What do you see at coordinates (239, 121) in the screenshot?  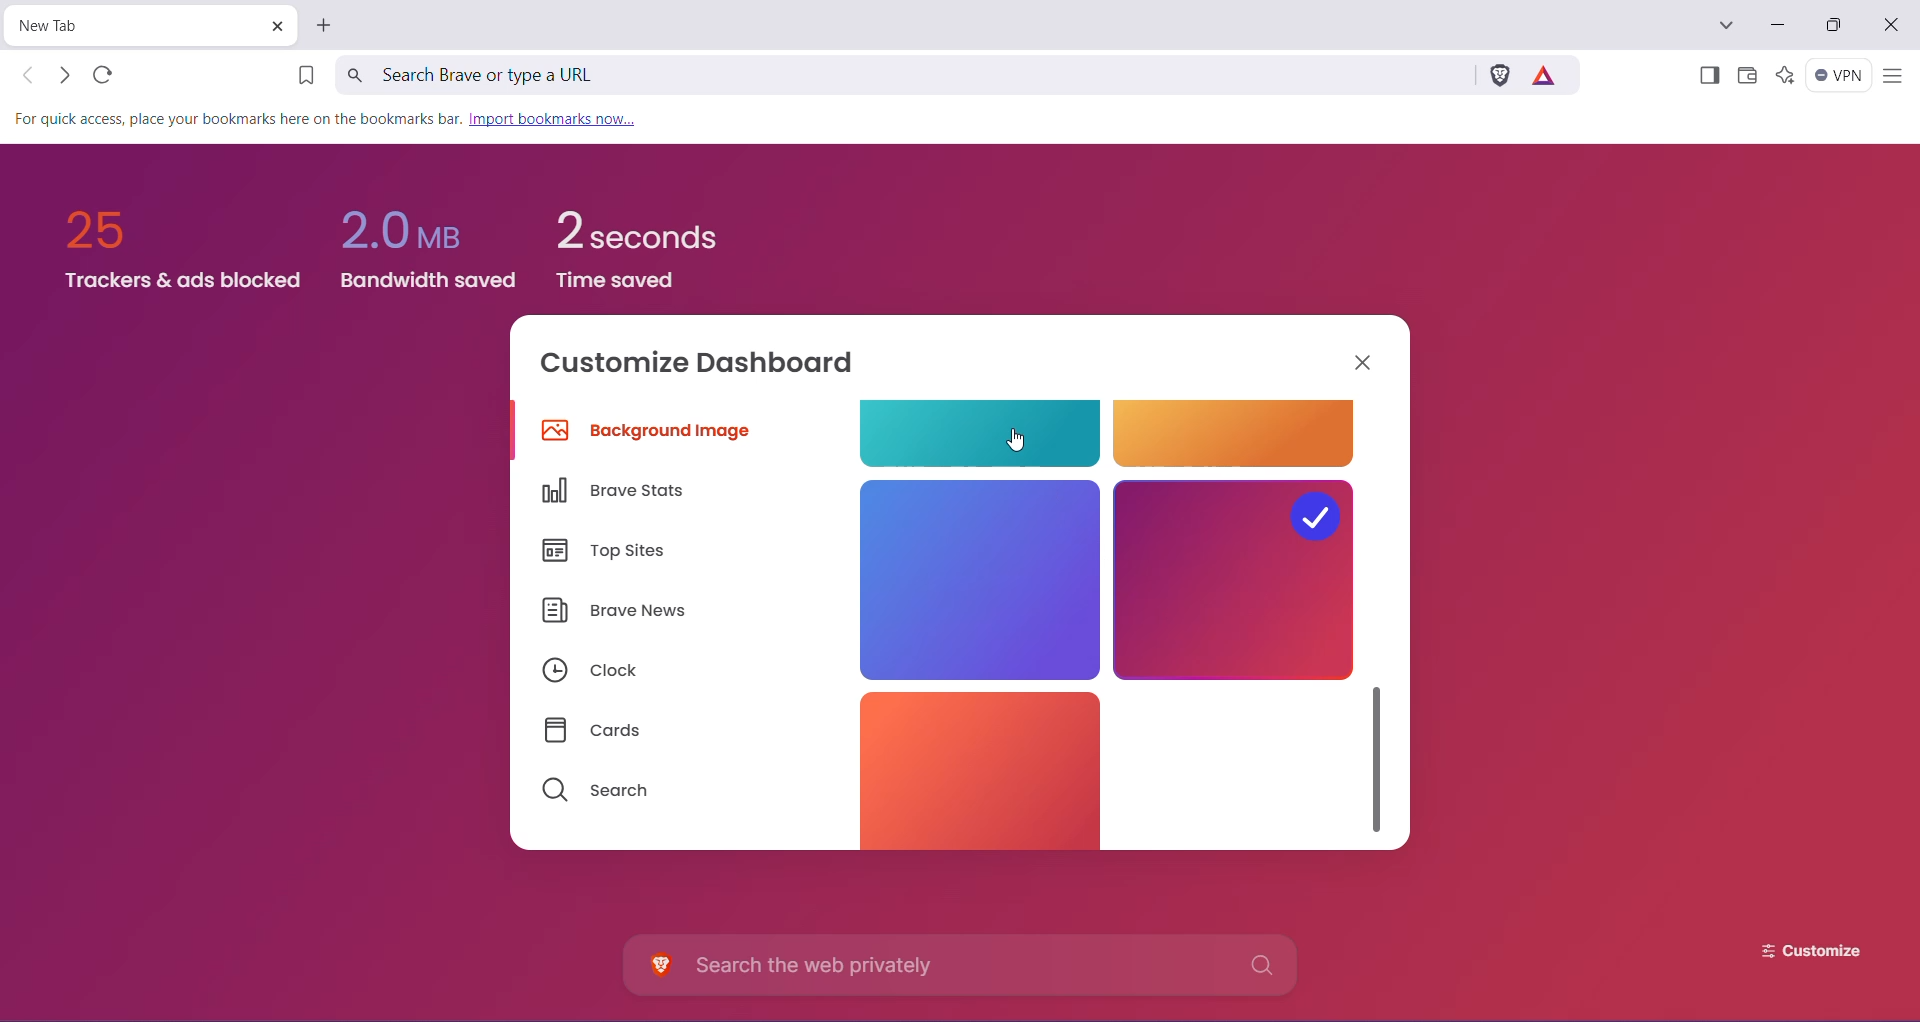 I see `For quick access, place your bookmarks here on the bookmarks bar.` at bounding box center [239, 121].